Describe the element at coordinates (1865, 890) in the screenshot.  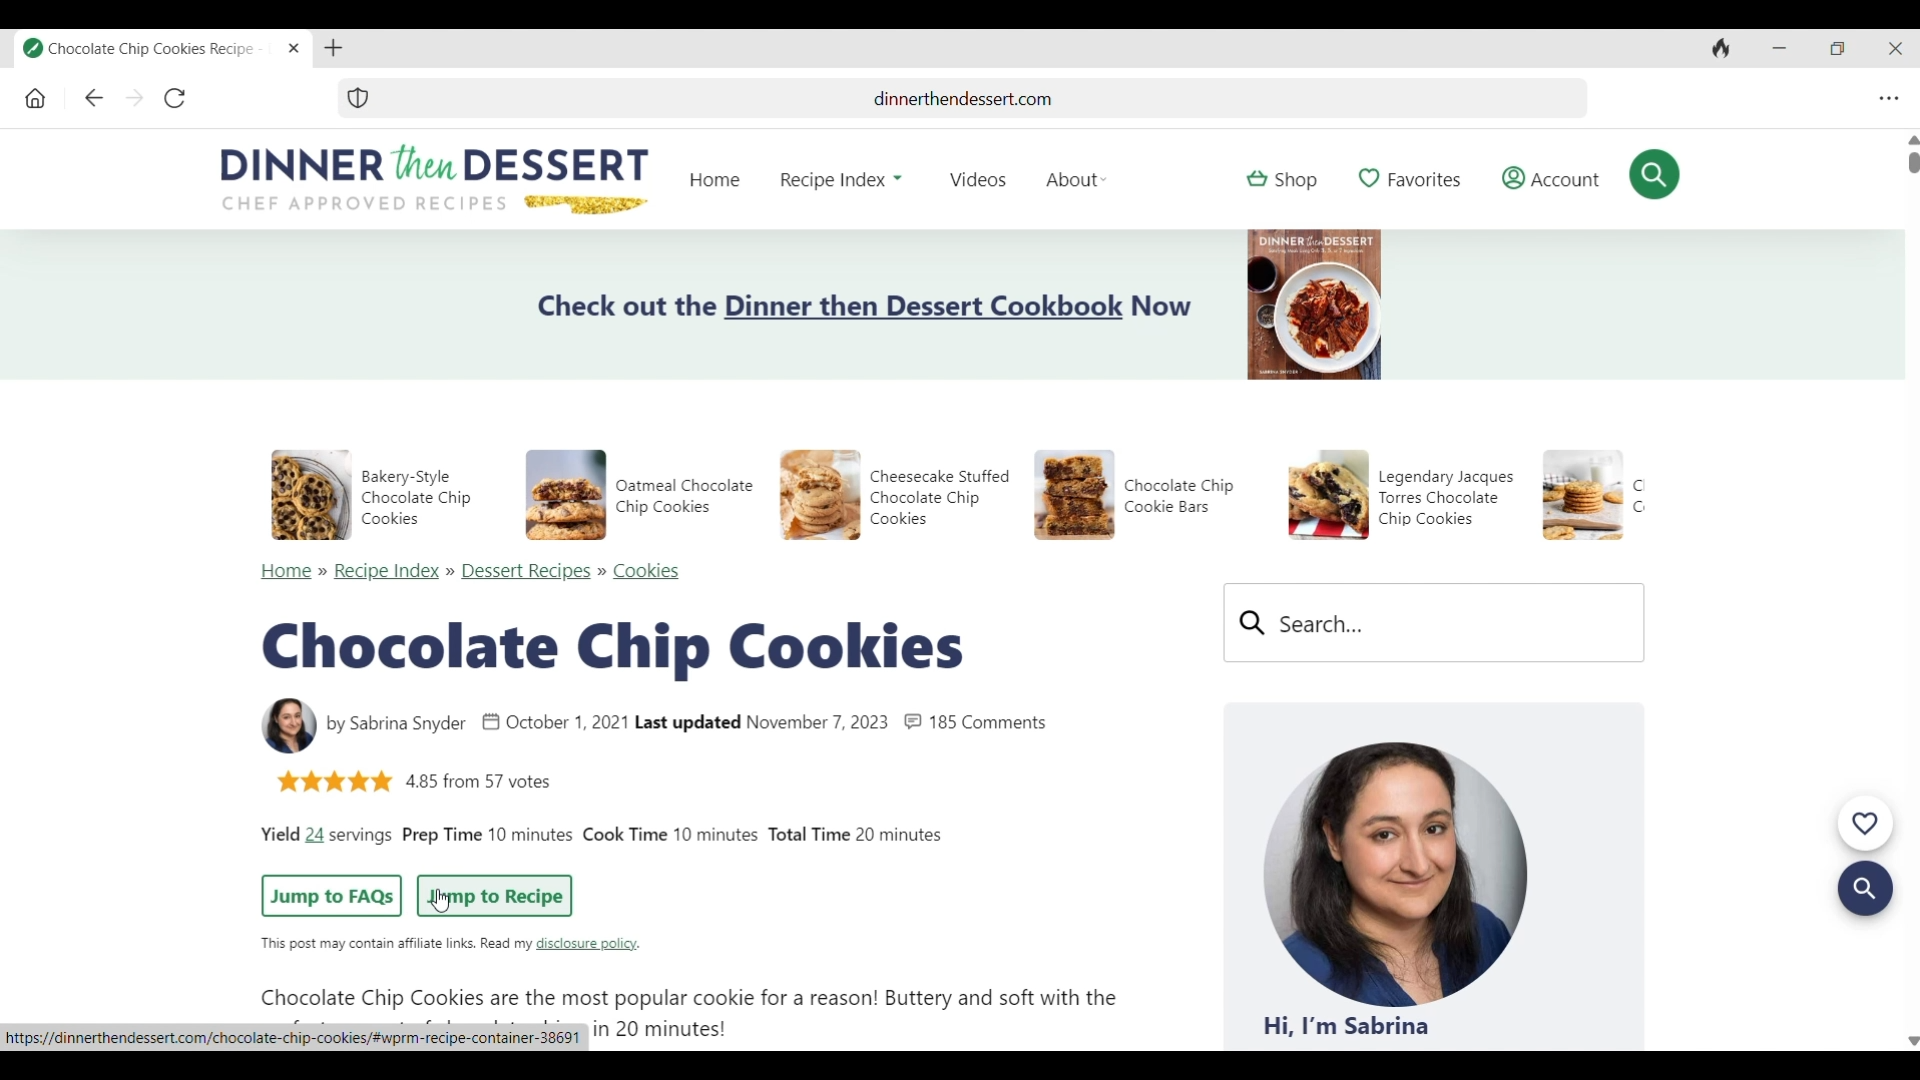
I see `Quick search` at that location.